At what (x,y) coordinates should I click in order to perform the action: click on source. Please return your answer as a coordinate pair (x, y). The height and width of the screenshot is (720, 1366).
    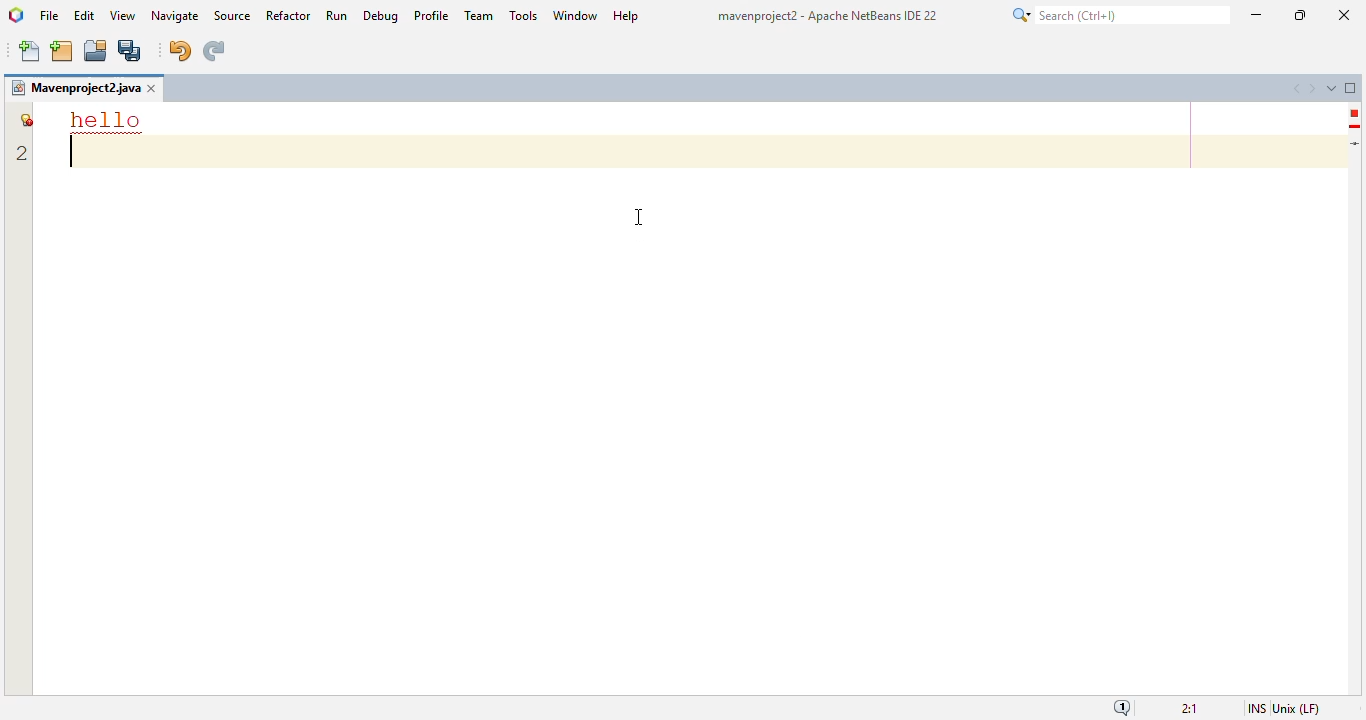
    Looking at the image, I should click on (232, 16).